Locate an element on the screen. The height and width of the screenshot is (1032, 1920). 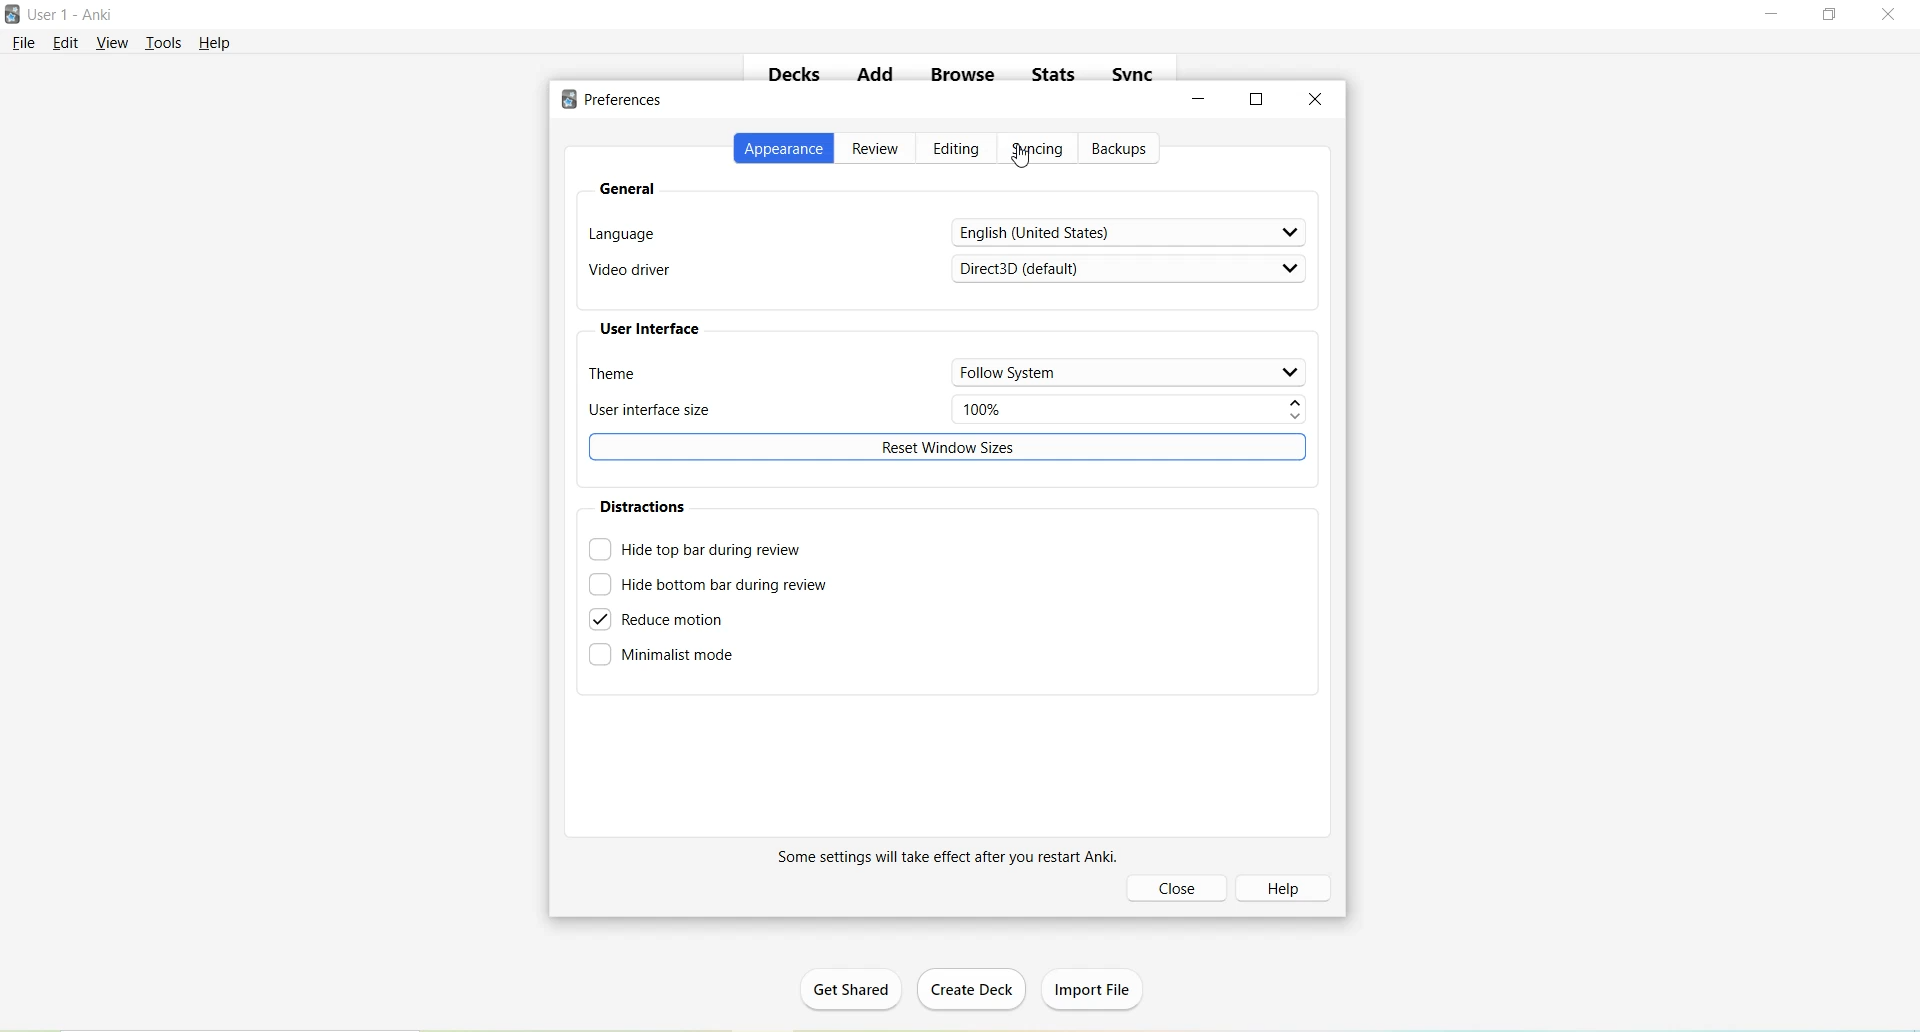
Get Shared is located at coordinates (859, 992).